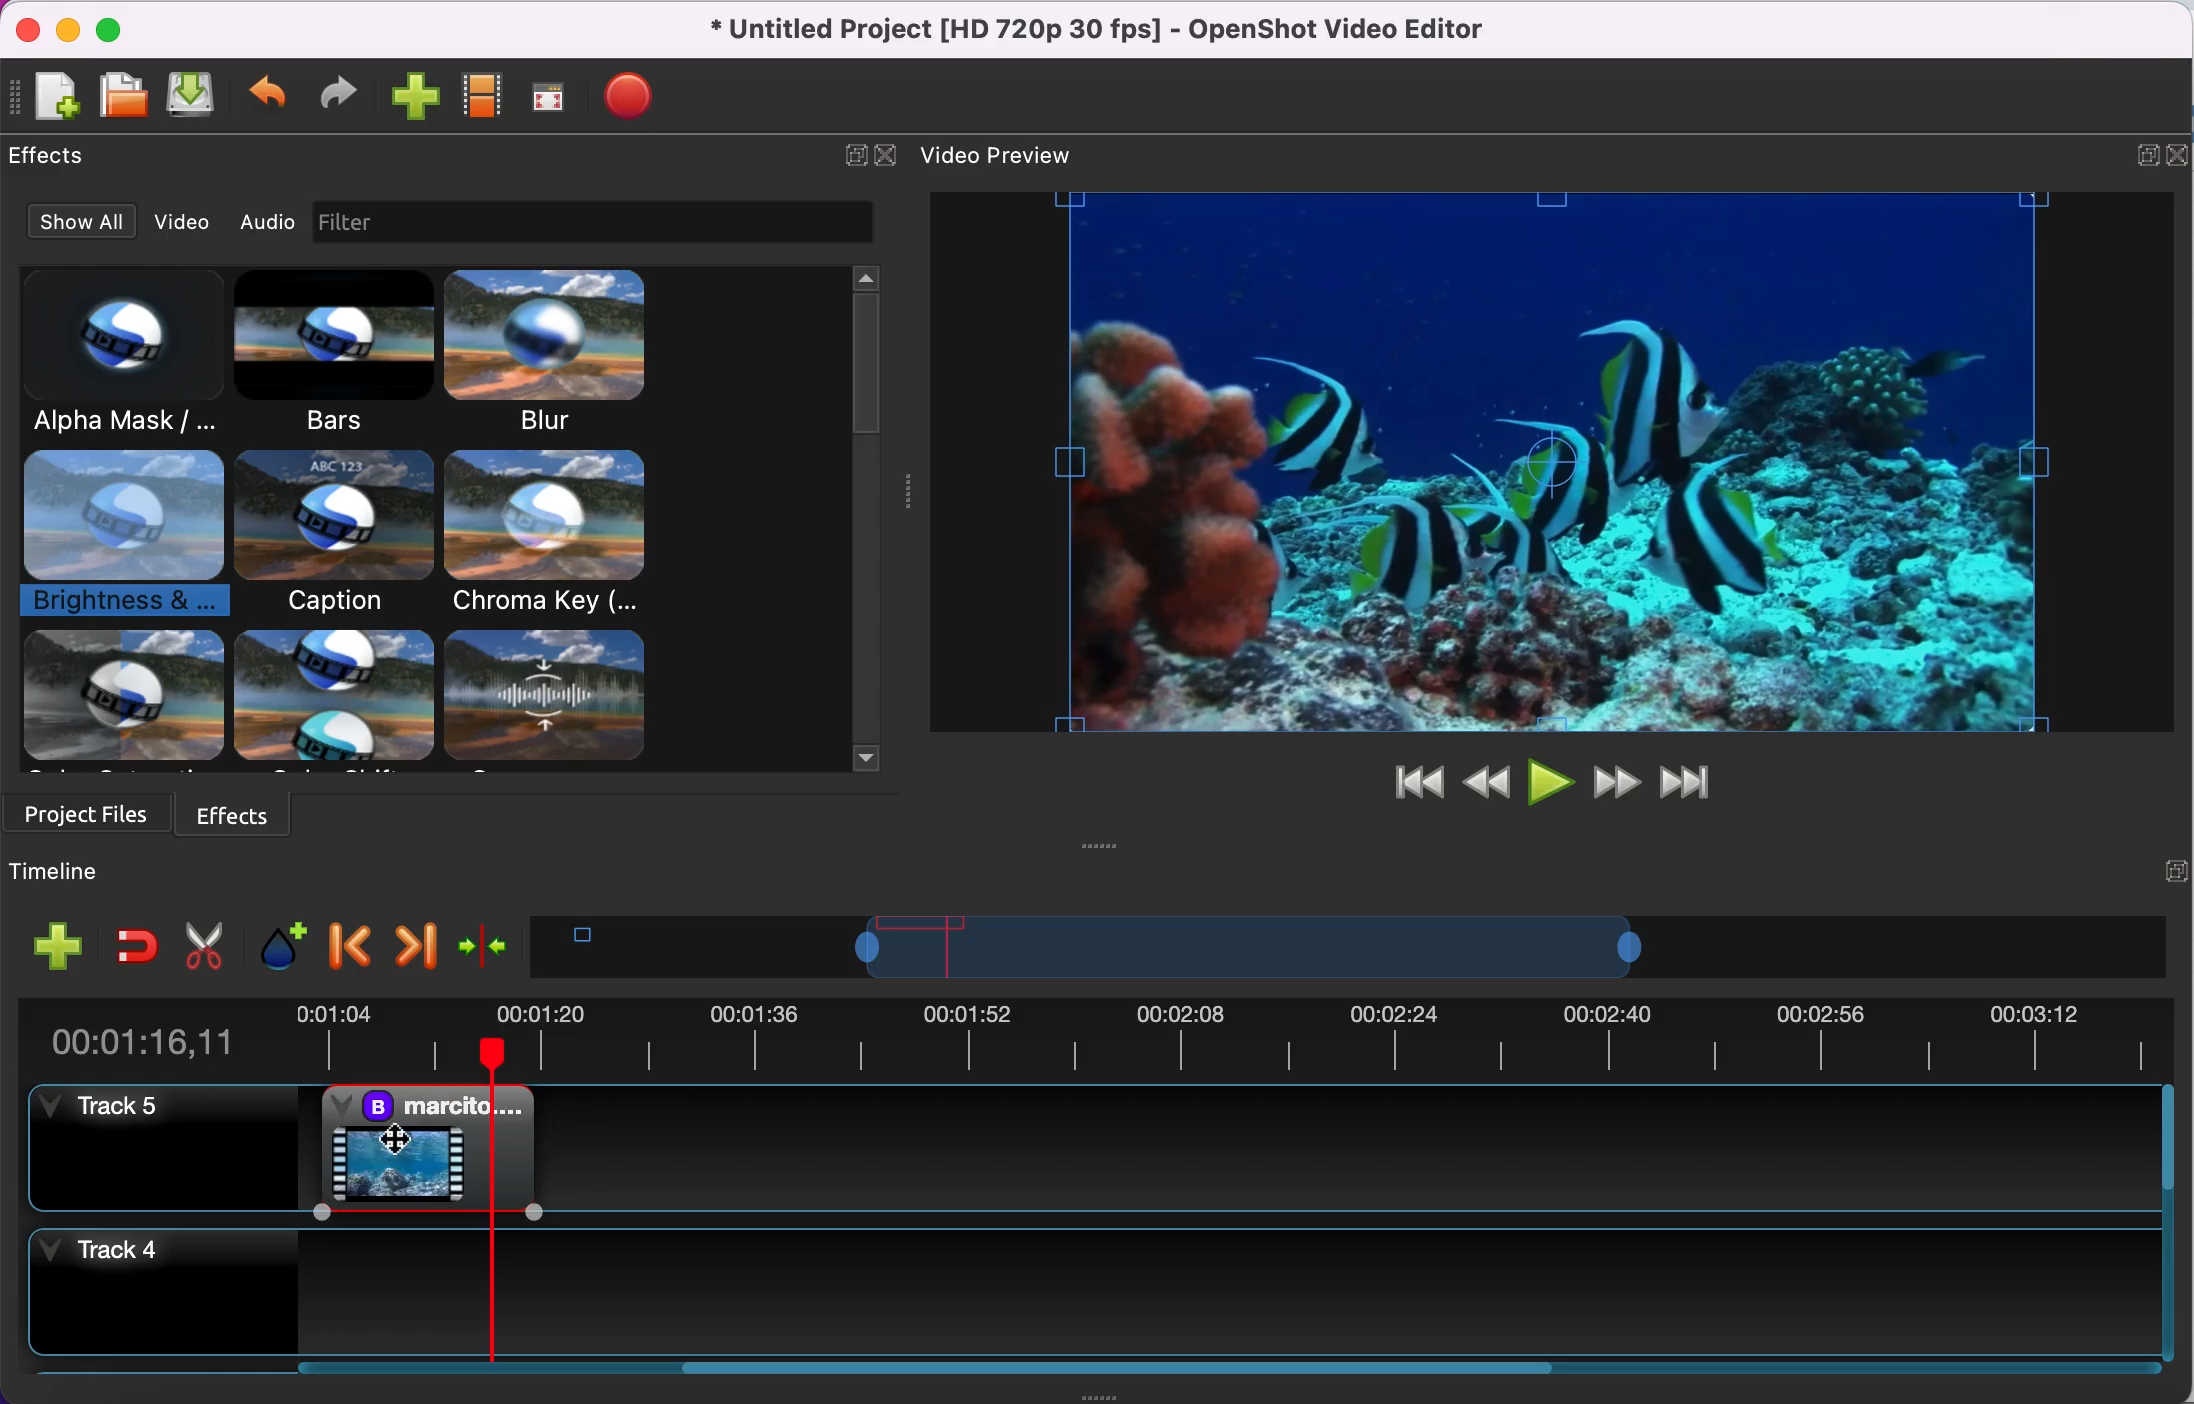 The width and height of the screenshot is (2194, 1404). What do you see at coordinates (200, 943) in the screenshot?
I see `cut` at bounding box center [200, 943].